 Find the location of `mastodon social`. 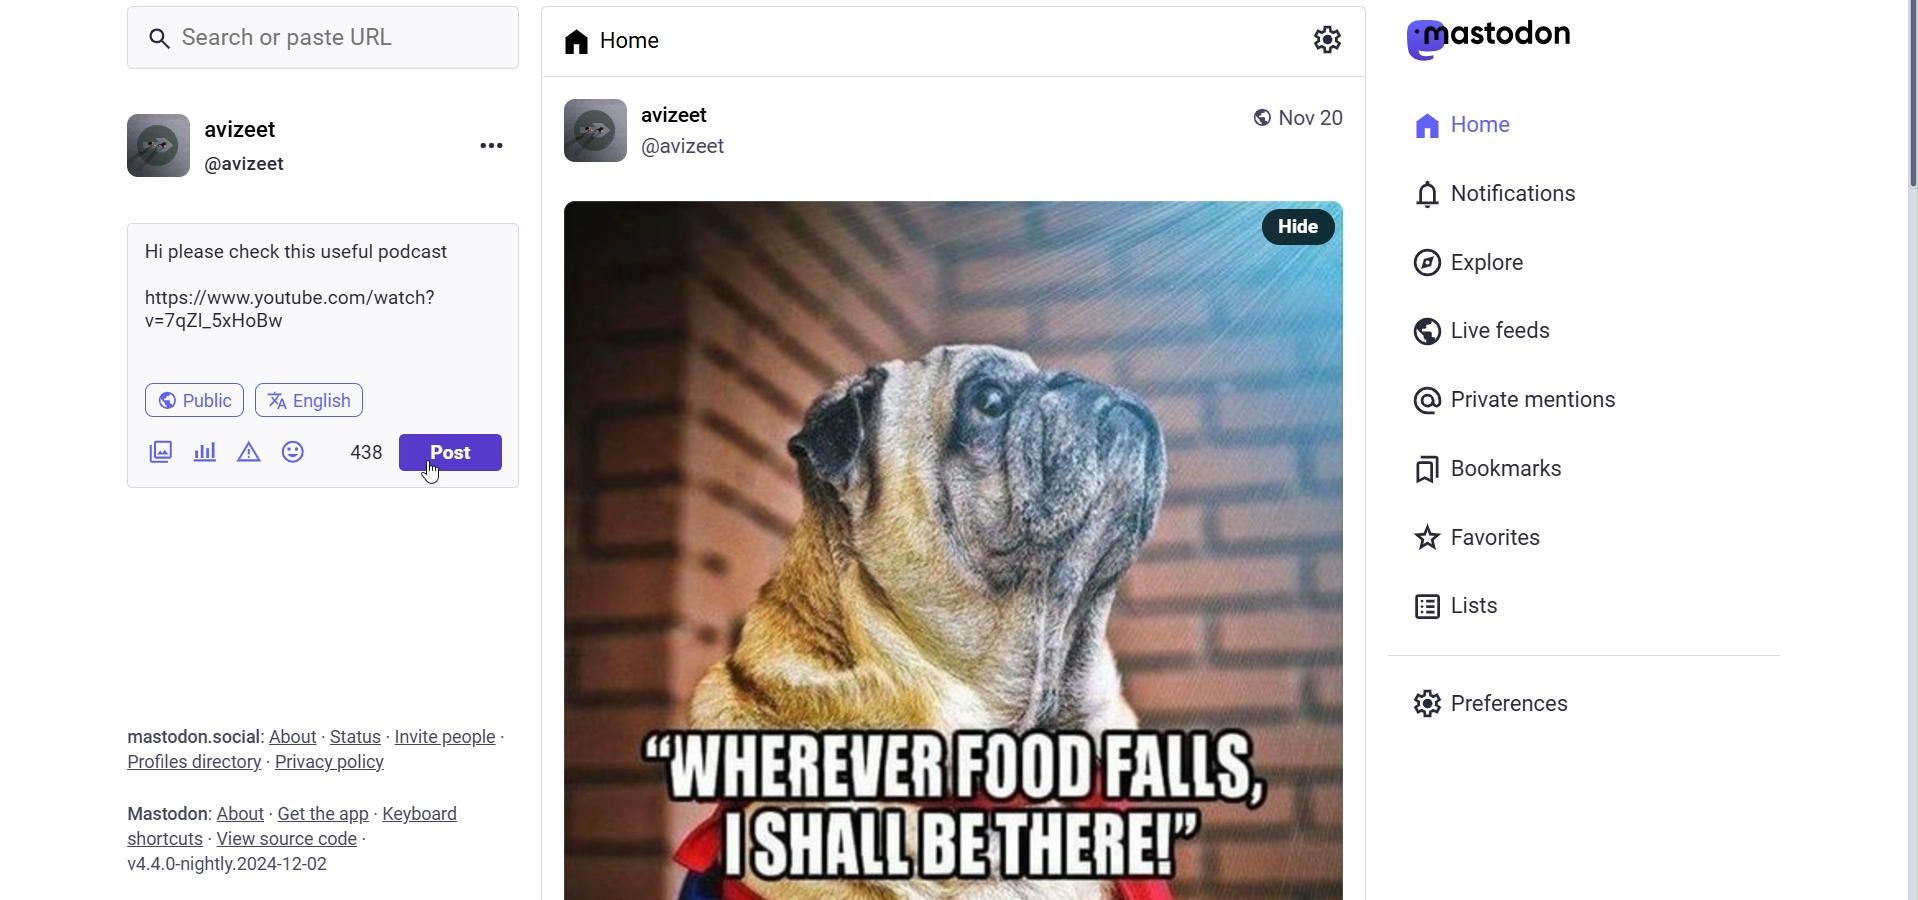

mastodon social is located at coordinates (187, 736).